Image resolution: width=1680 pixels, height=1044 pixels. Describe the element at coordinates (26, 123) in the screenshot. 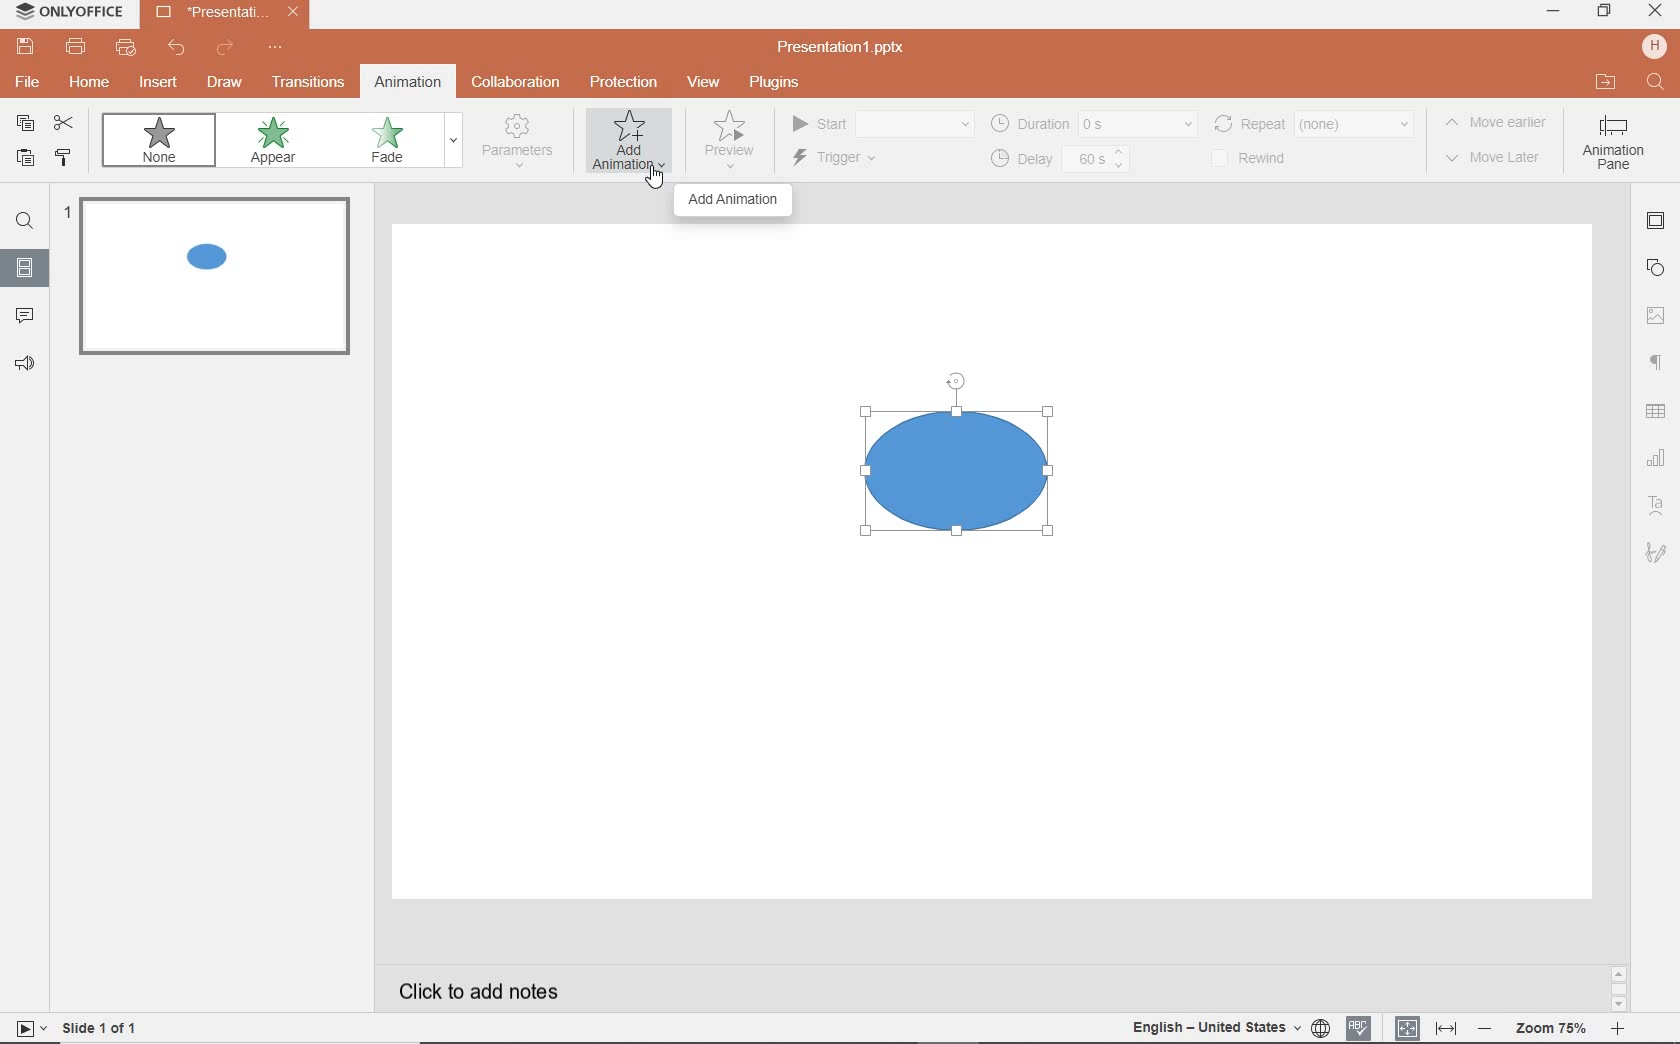

I see `copy` at that location.